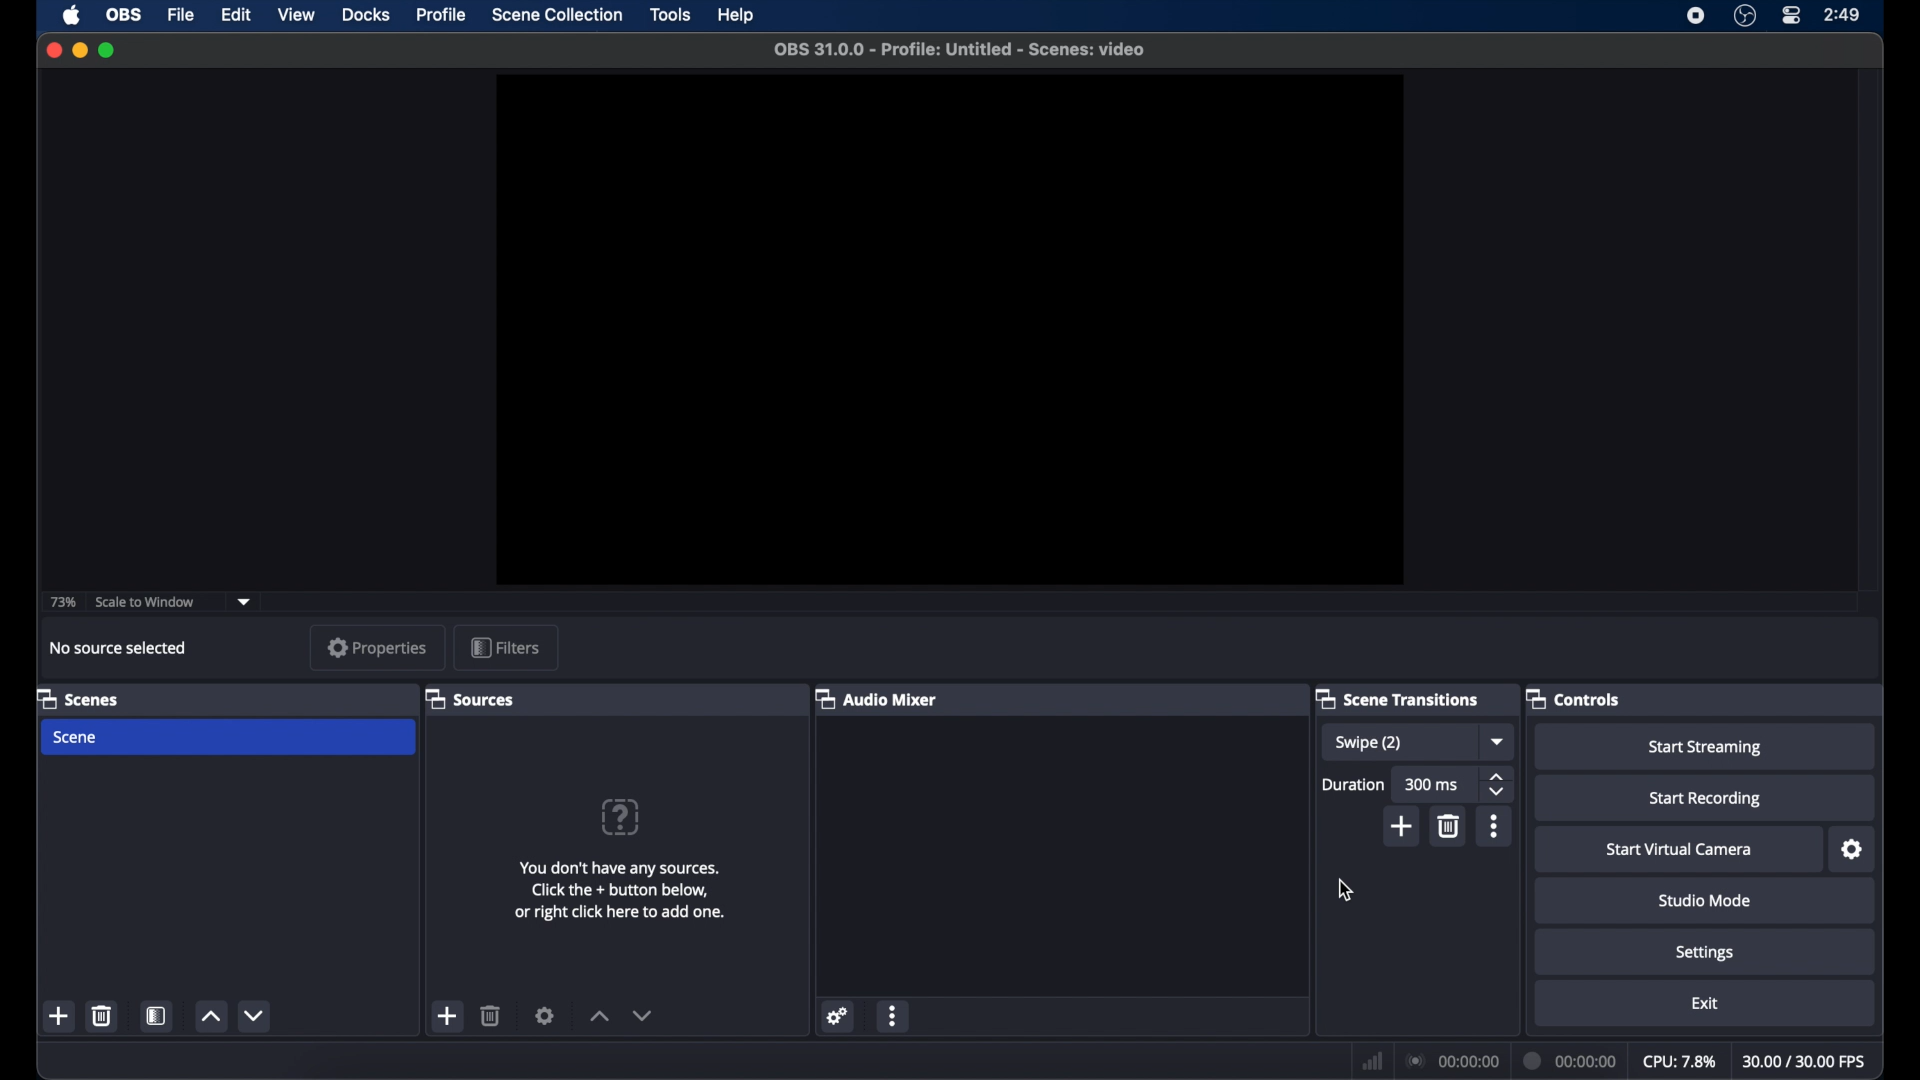 The image size is (1920, 1080). I want to click on network, so click(1370, 1062).